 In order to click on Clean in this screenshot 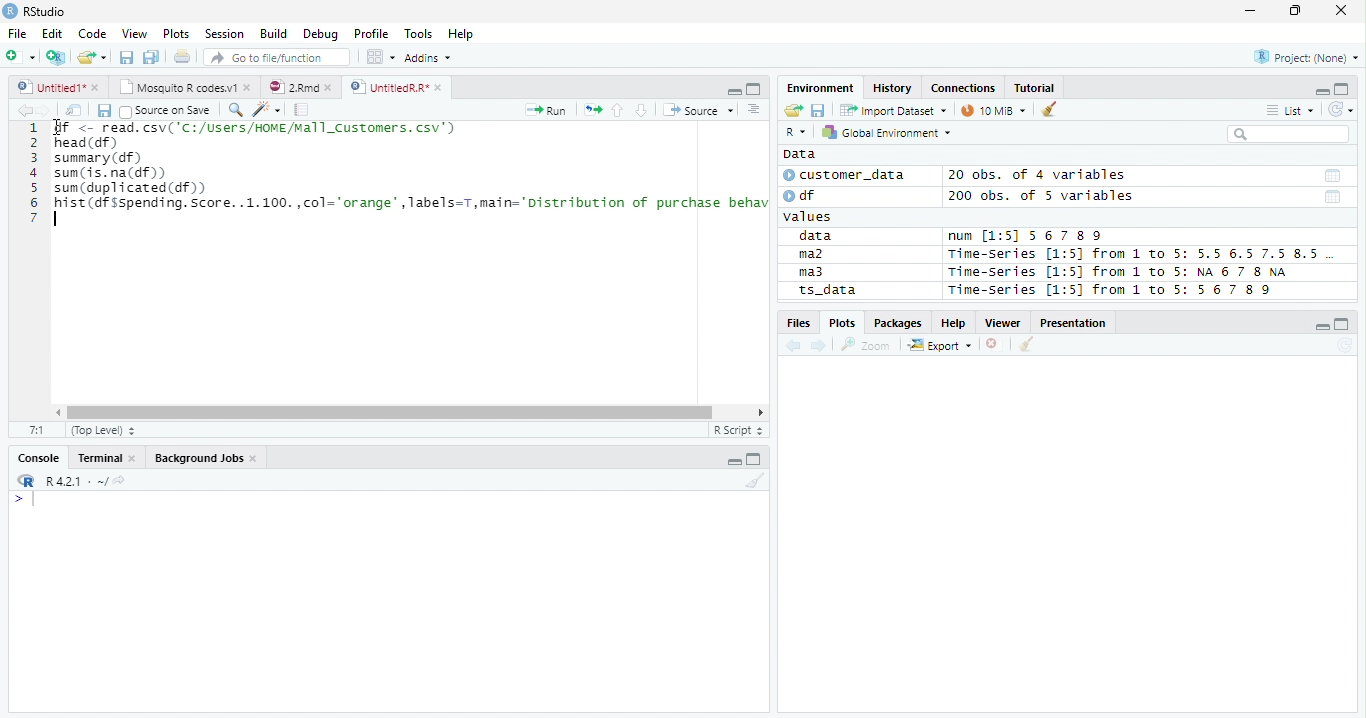, I will do `click(1027, 344)`.